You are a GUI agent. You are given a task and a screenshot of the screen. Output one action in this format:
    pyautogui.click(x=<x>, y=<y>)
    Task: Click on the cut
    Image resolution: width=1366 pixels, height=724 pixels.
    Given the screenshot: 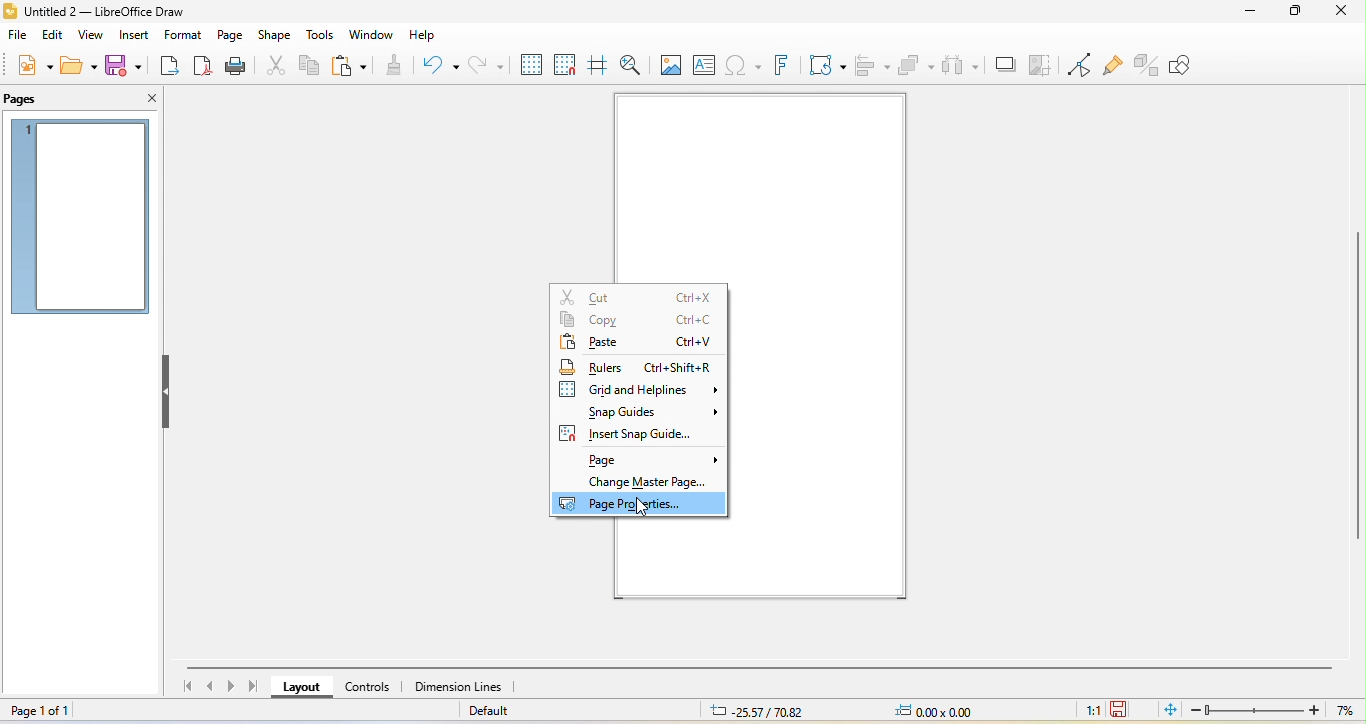 What is the action you would take?
    pyautogui.click(x=641, y=297)
    